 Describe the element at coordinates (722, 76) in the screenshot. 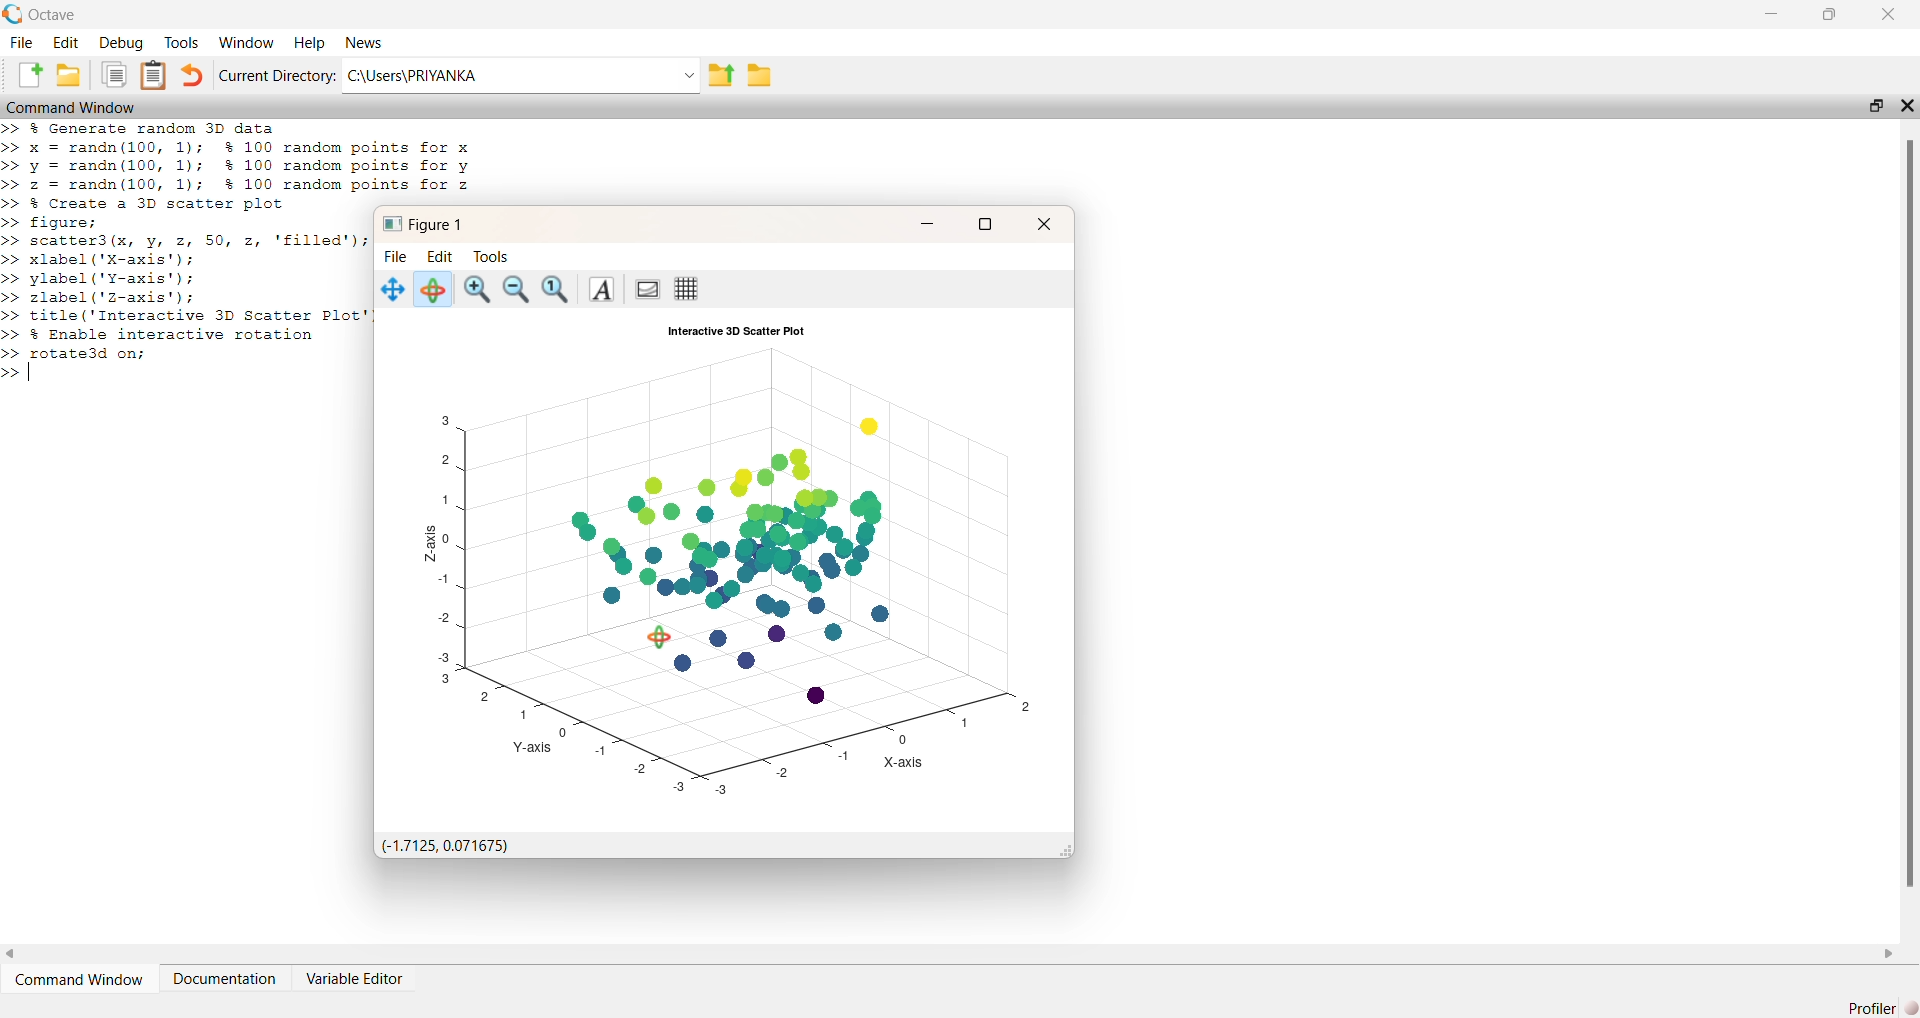

I see `parent directory` at that location.